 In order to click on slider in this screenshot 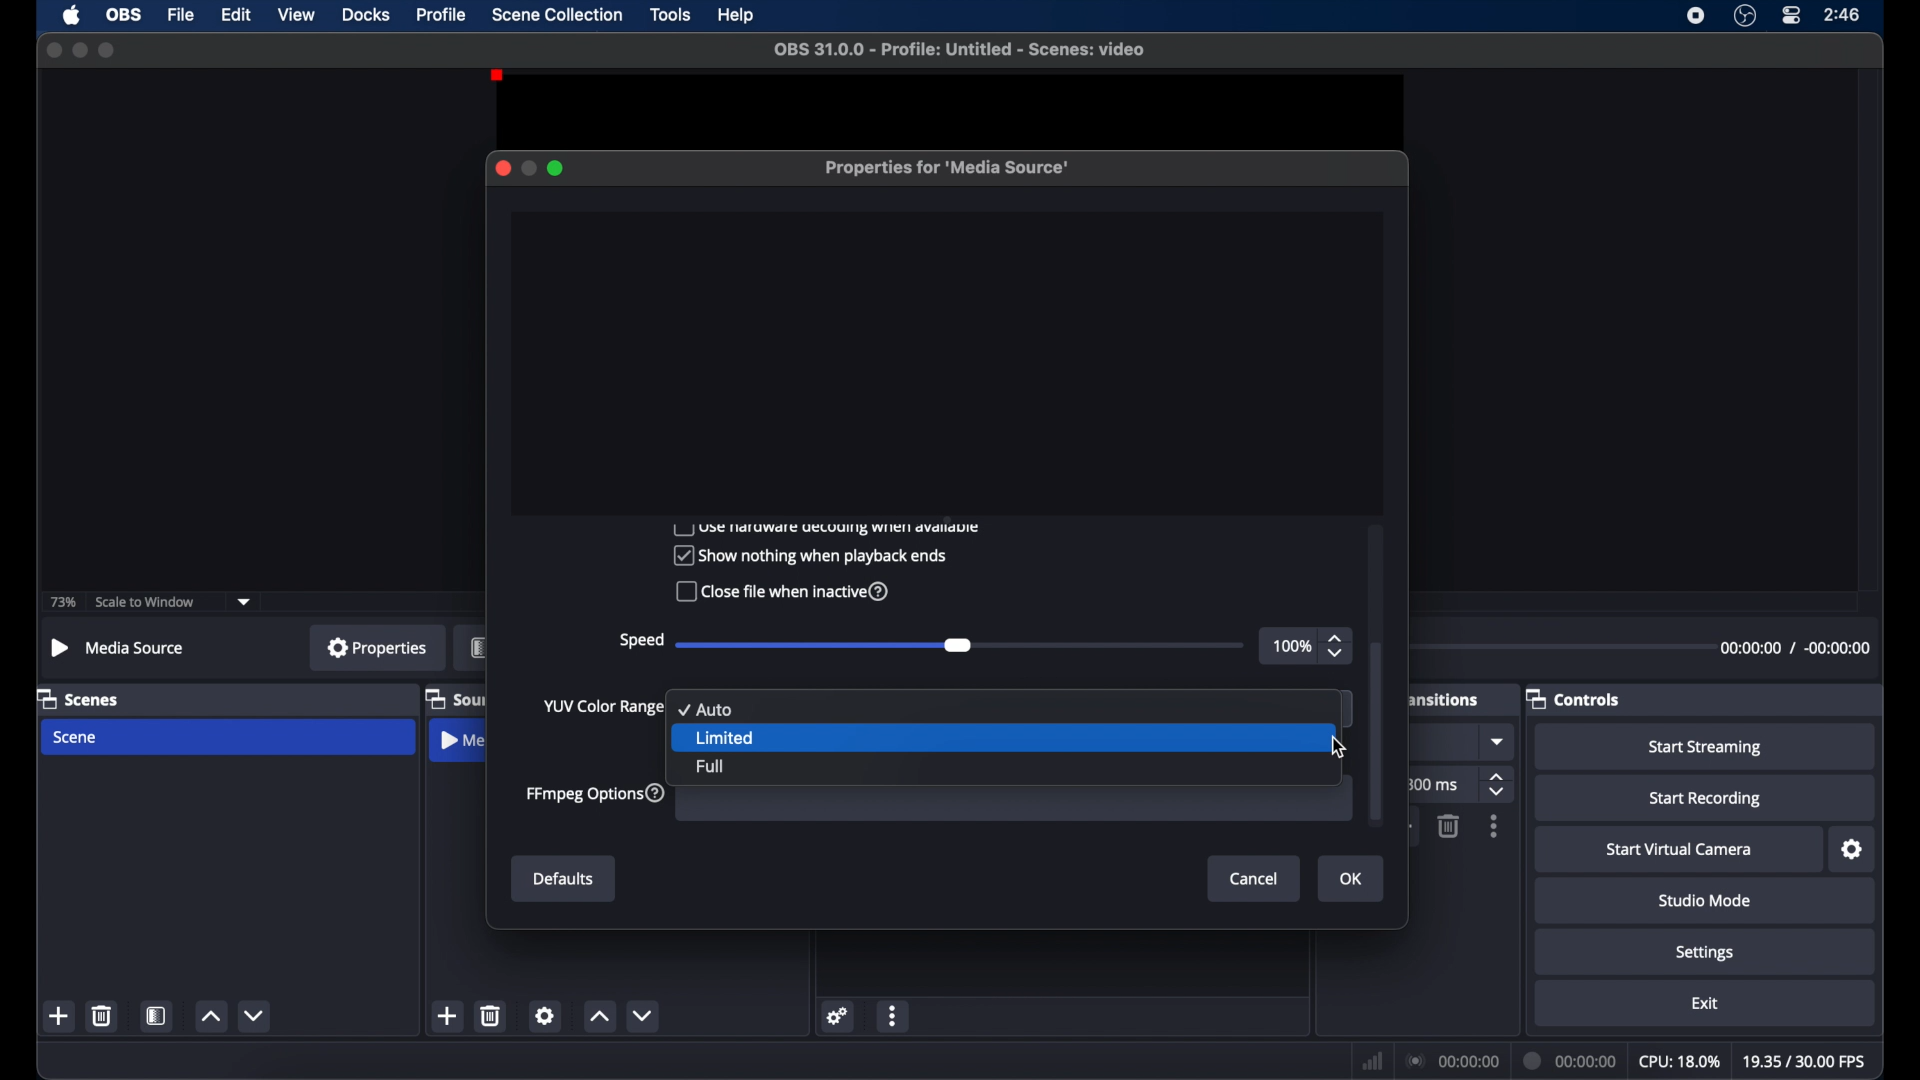, I will do `click(829, 648)`.